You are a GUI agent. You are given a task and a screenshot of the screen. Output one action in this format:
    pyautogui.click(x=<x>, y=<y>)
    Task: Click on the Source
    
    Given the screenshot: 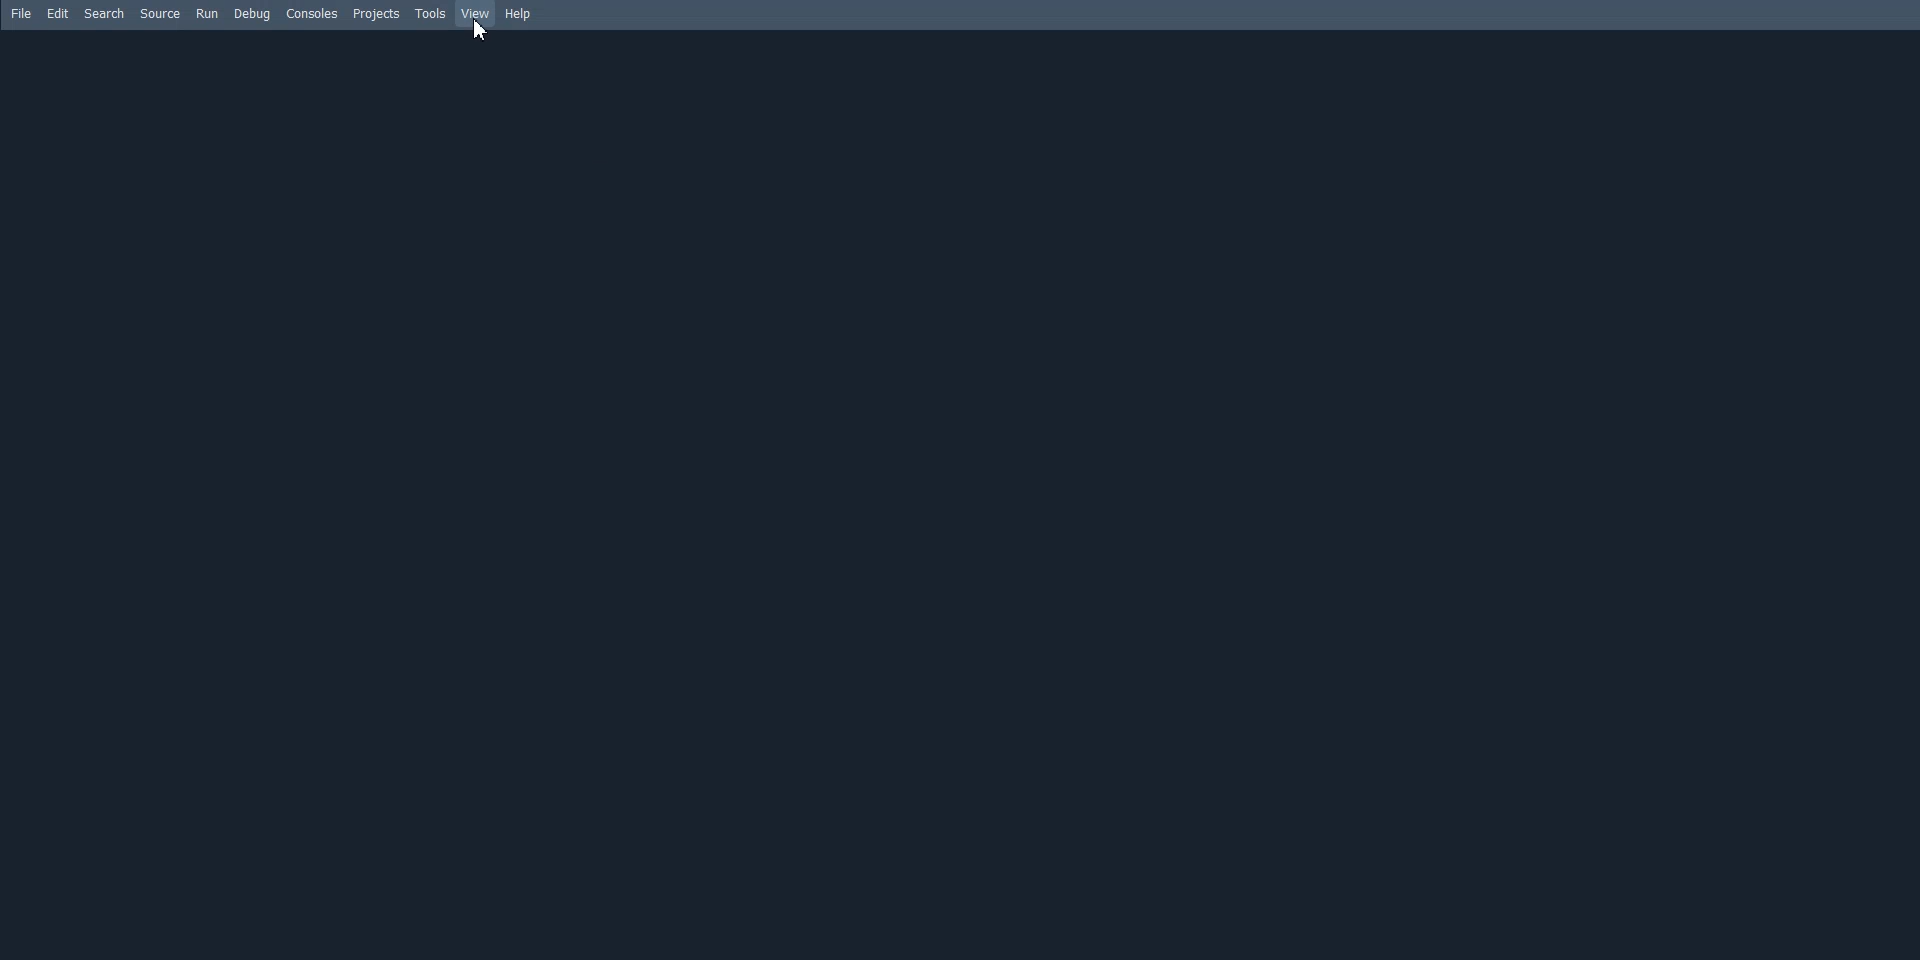 What is the action you would take?
    pyautogui.click(x=161, y=13)
    